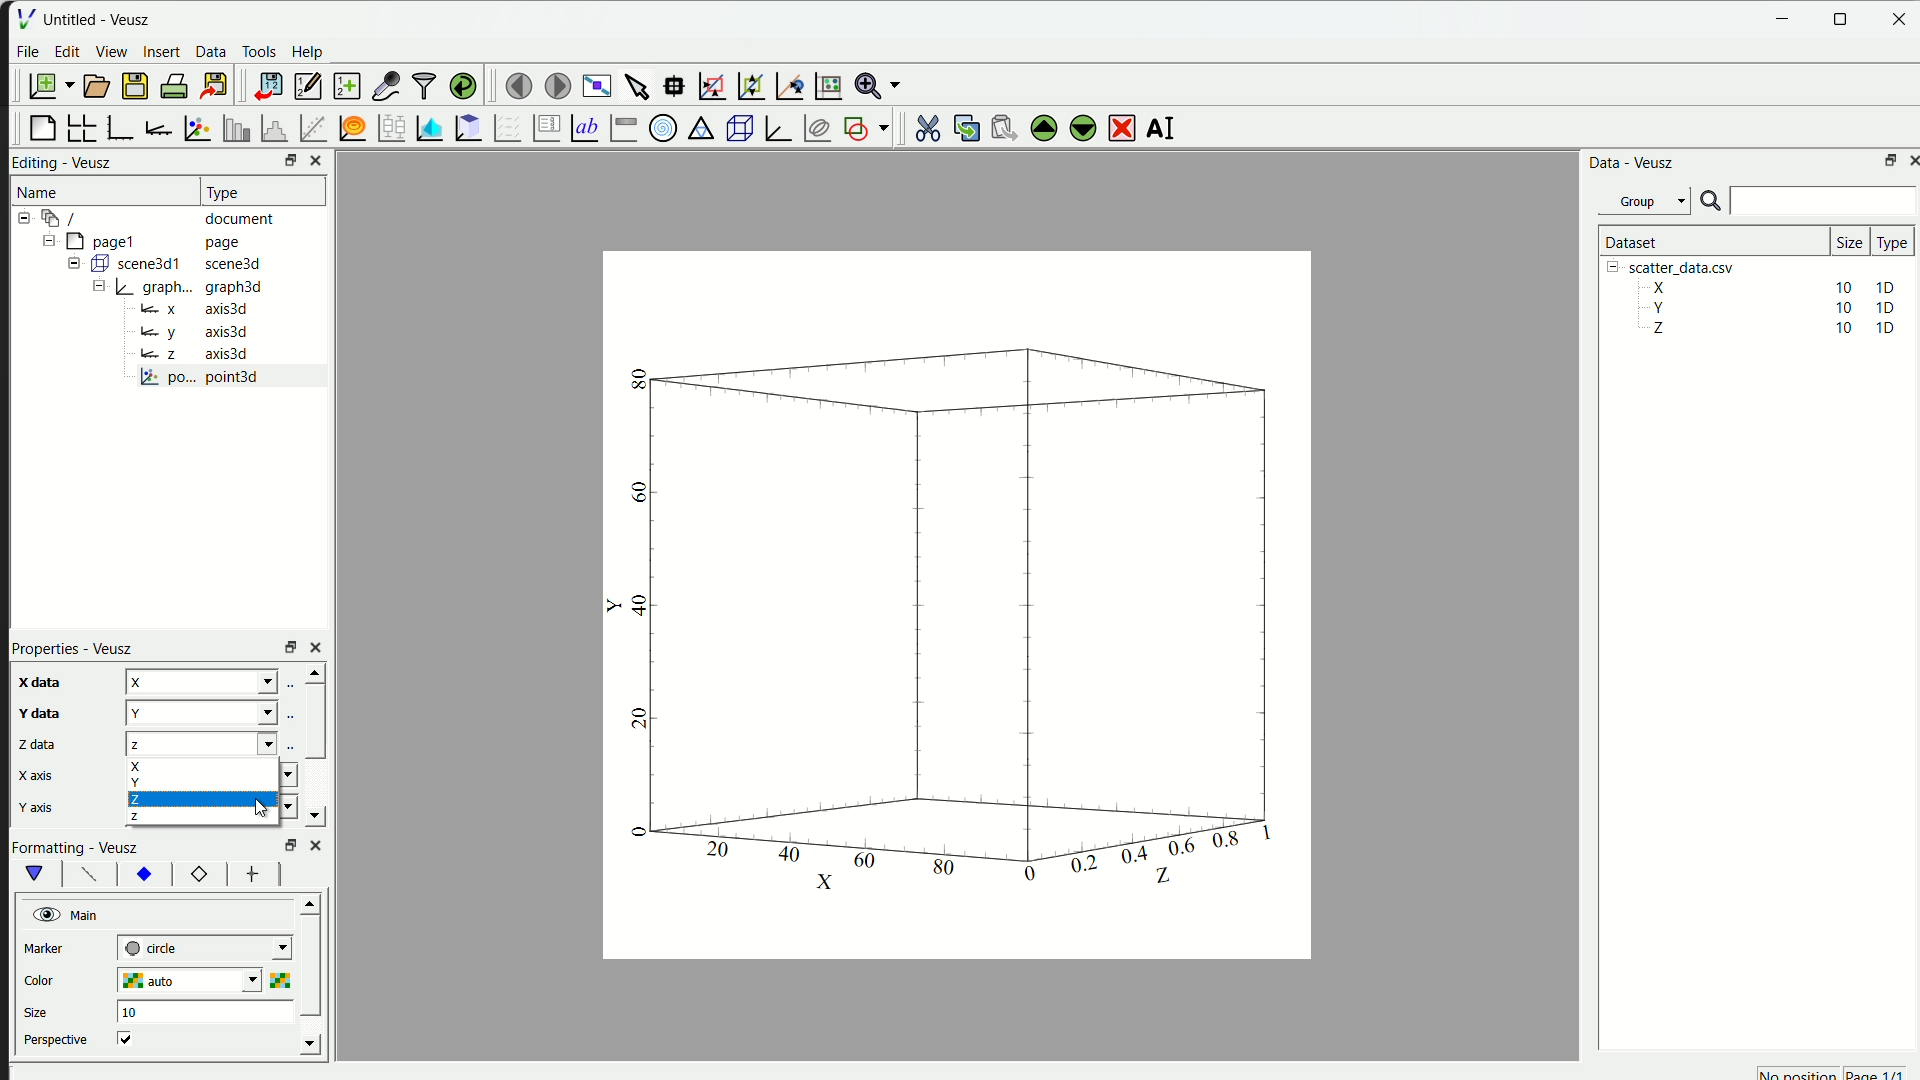  Describe the element at coordinates (1081, 130) in the screenshot. I see `move down the selected widget` at that location.